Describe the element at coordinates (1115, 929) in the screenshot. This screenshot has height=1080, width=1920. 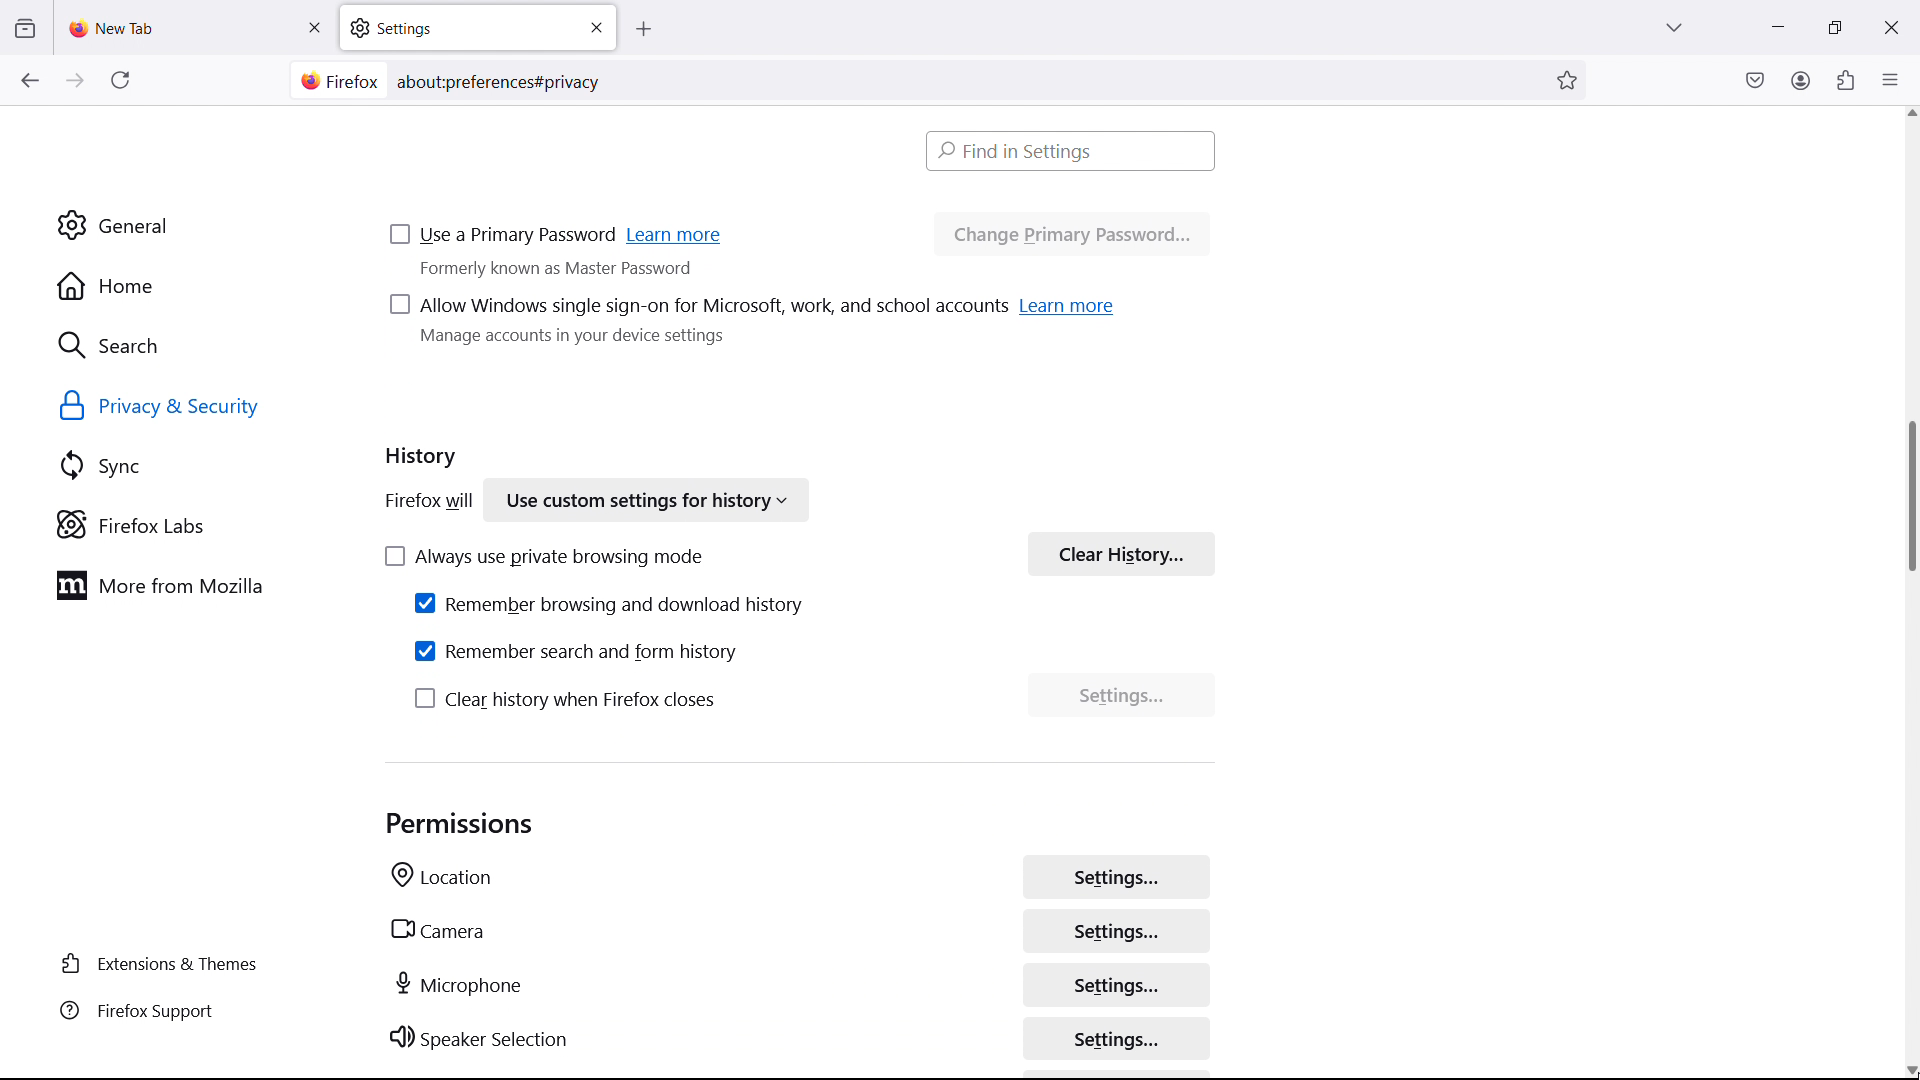
I see `camera permission settings` at that location.